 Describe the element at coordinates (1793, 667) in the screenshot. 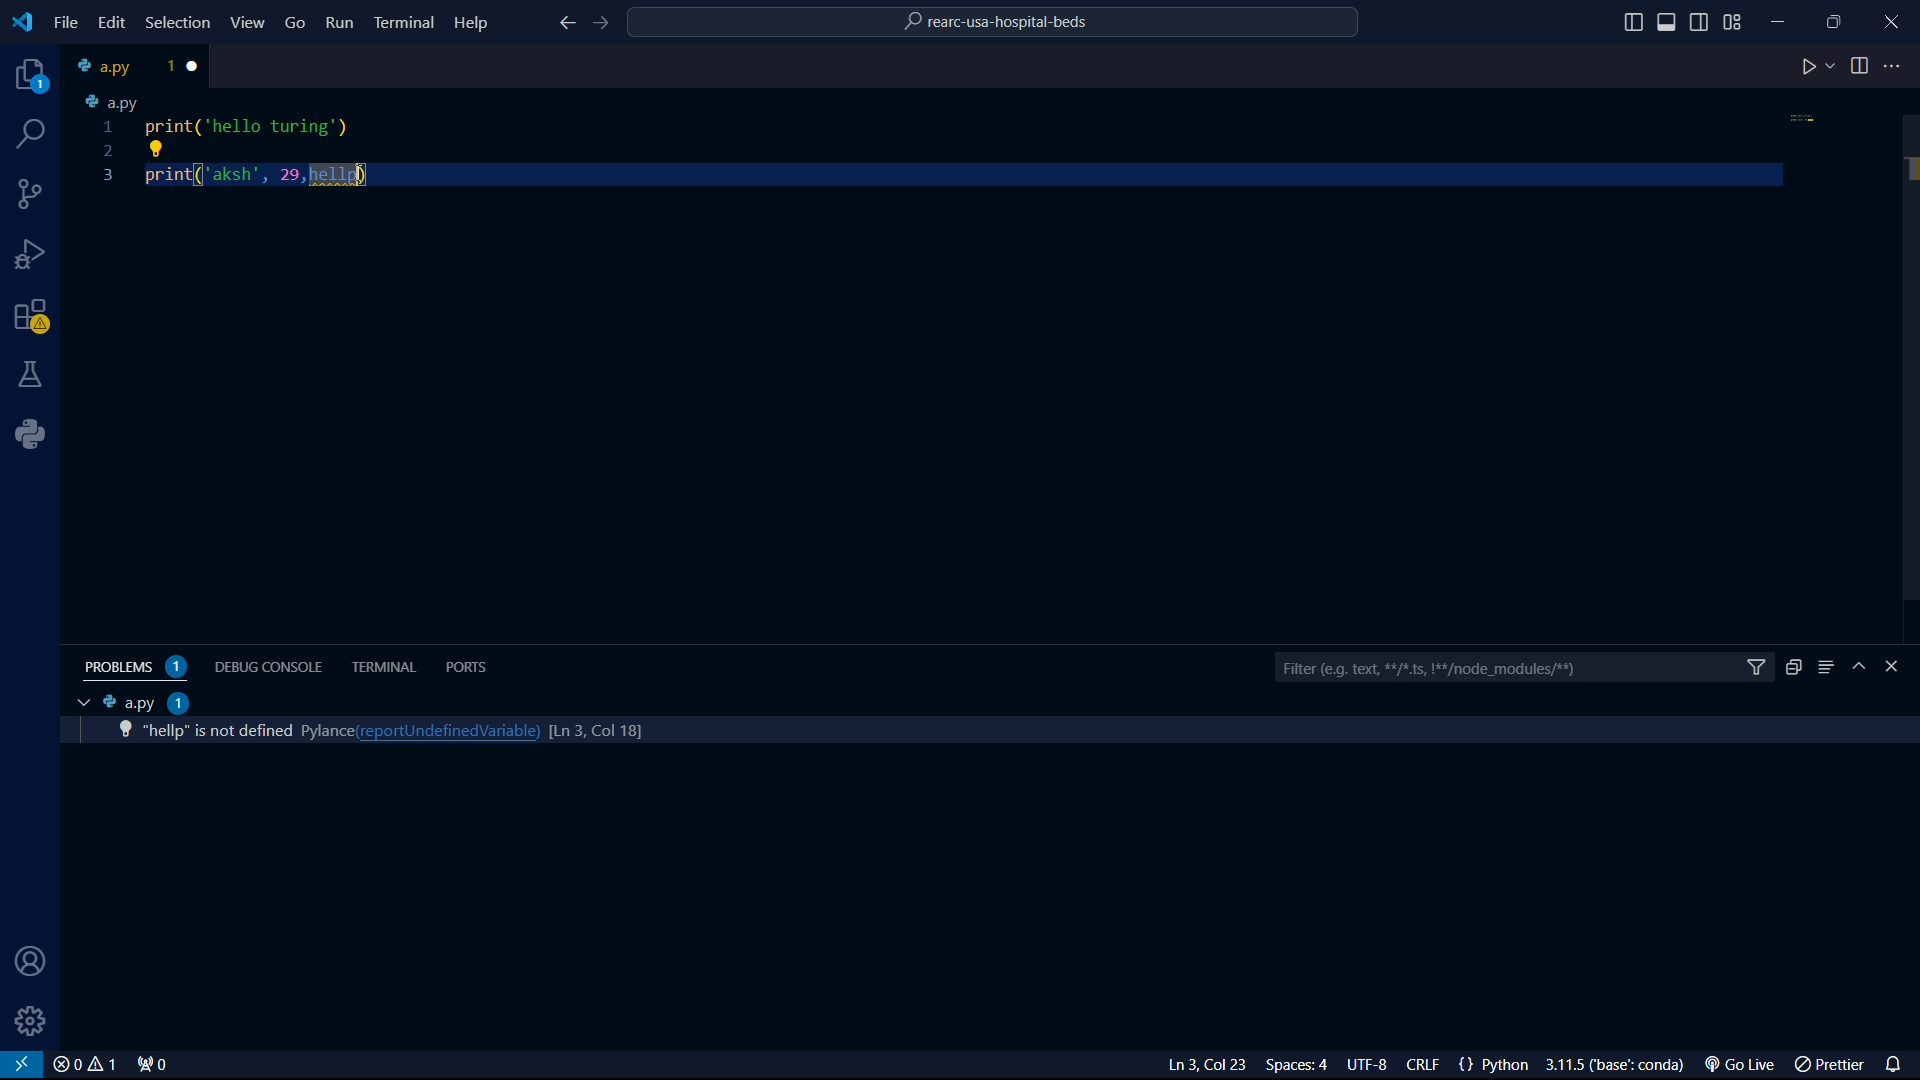

I see `duplicate` at that location.